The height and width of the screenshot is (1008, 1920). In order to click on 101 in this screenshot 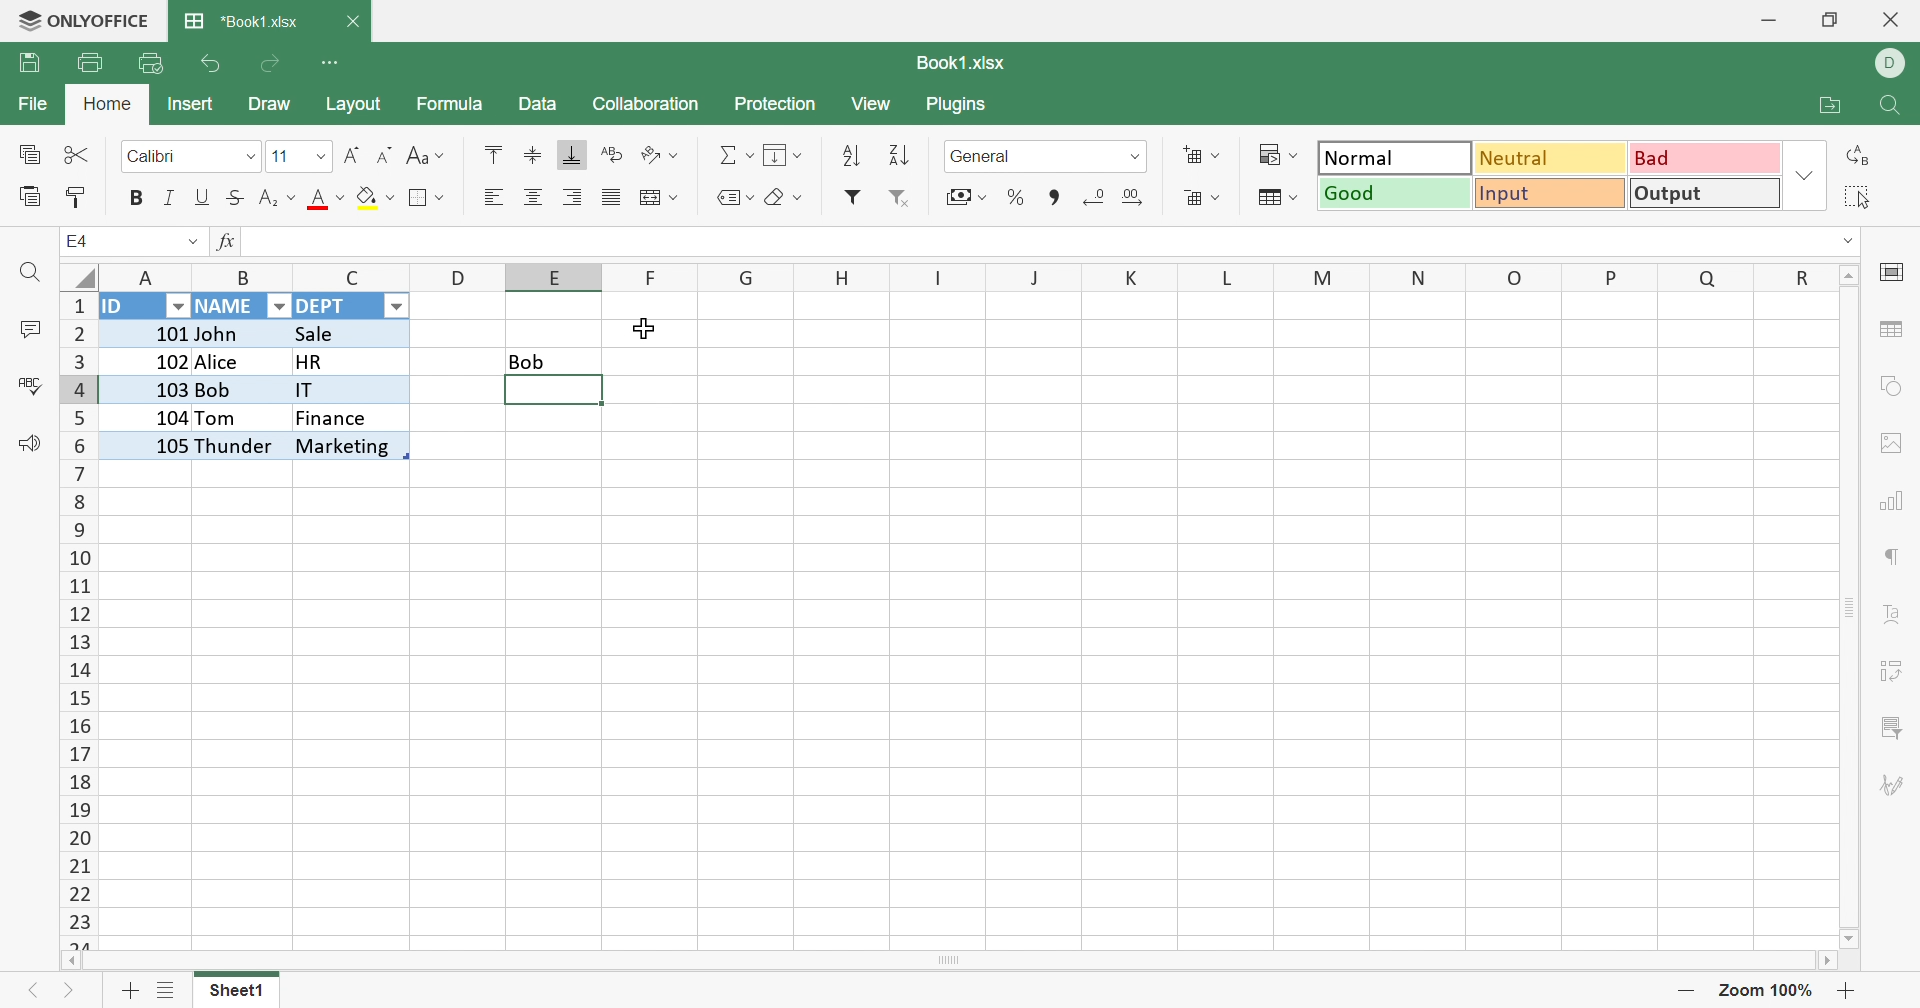, I will do `click(148, 330)`.